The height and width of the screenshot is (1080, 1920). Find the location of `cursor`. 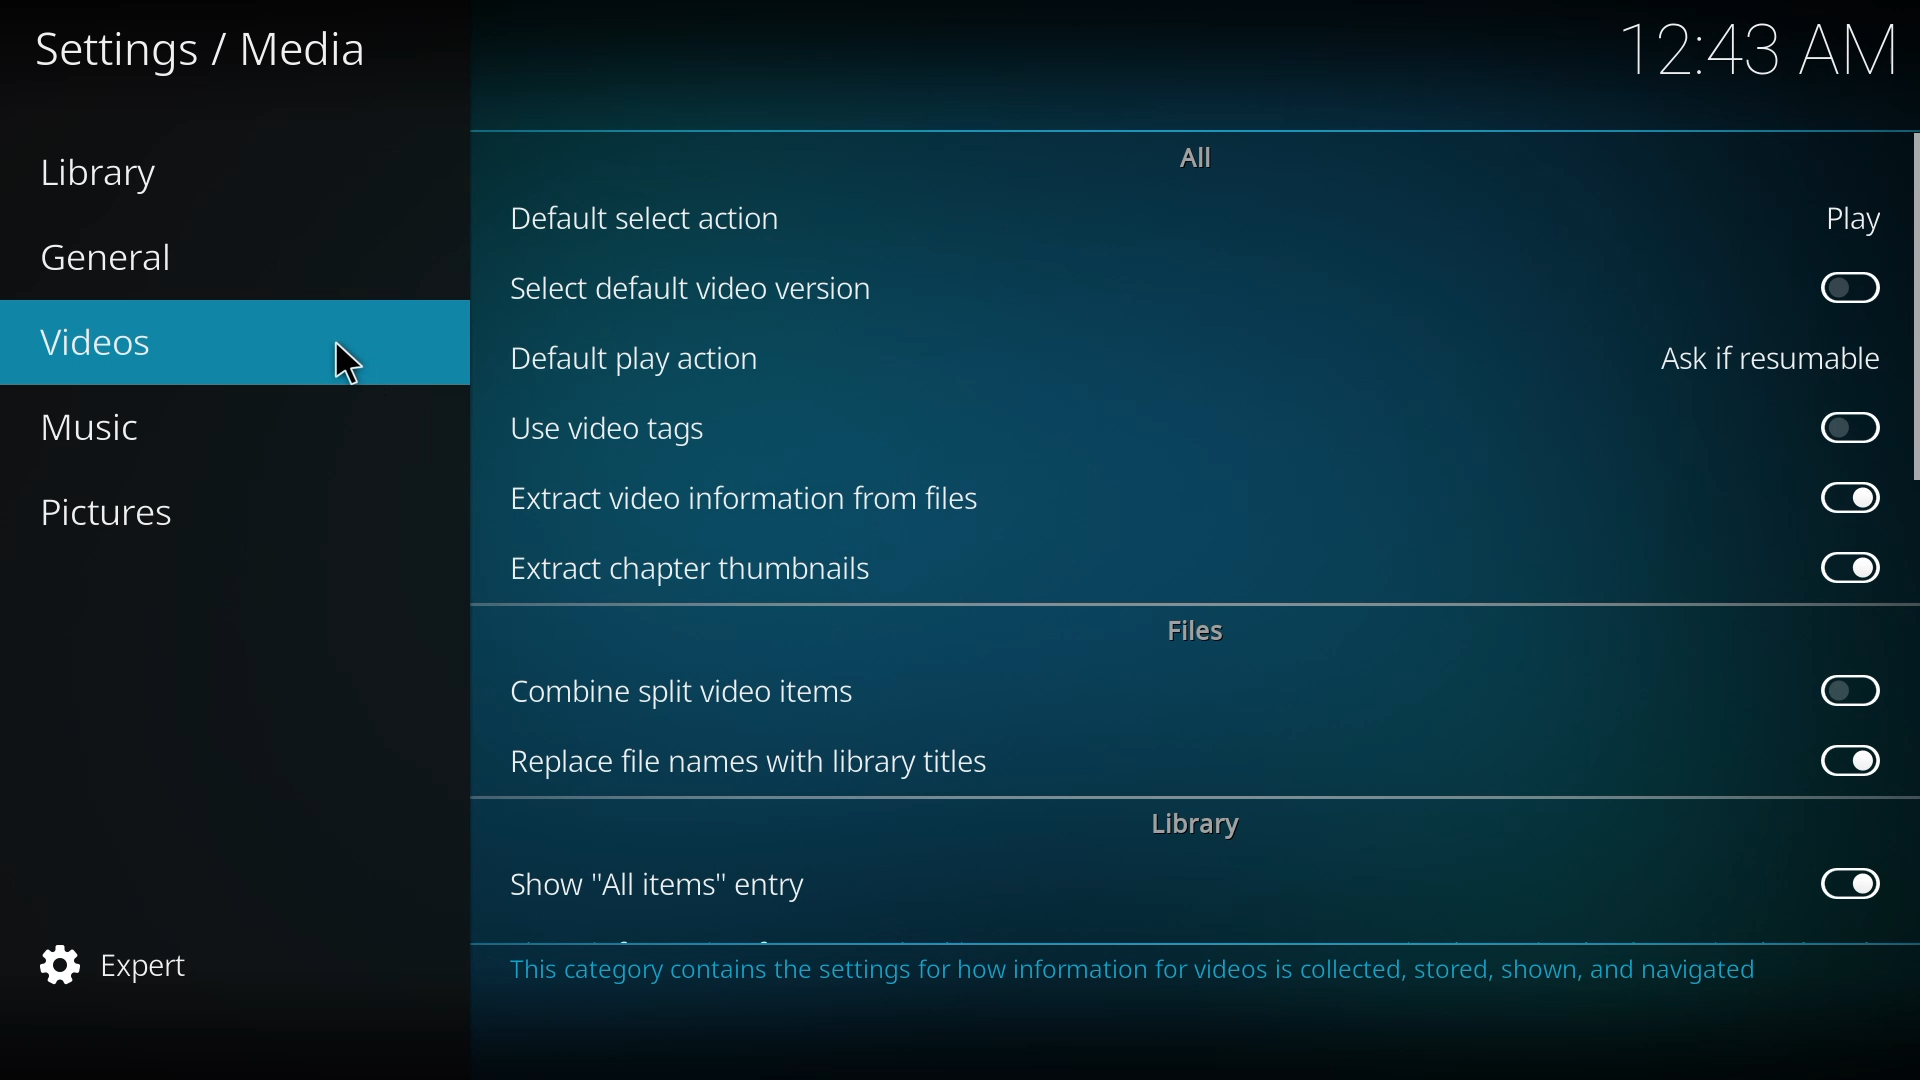

cursor is located at coordinates (346, 365).